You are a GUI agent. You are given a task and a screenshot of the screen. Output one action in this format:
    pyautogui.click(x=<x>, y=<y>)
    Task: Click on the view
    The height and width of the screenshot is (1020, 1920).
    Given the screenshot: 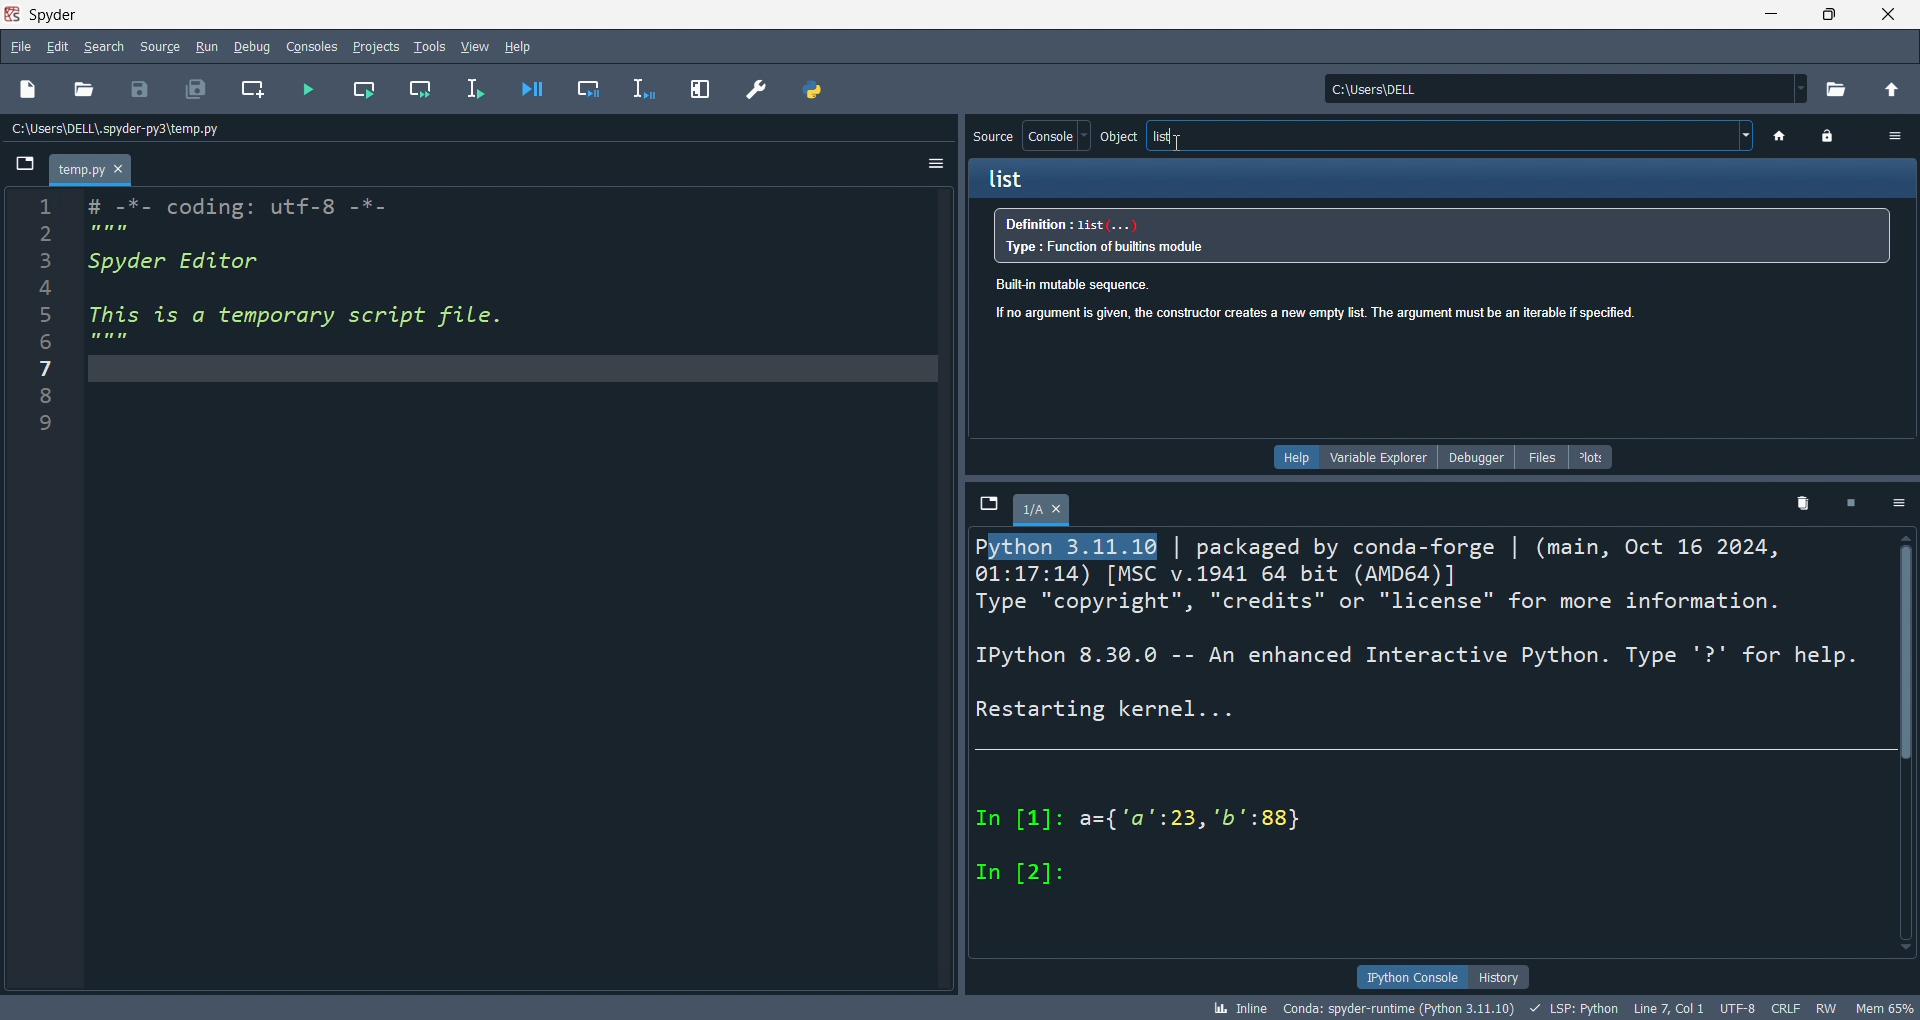 What is the action you would take?
    pyautogui.click(x=472, y=46)
    